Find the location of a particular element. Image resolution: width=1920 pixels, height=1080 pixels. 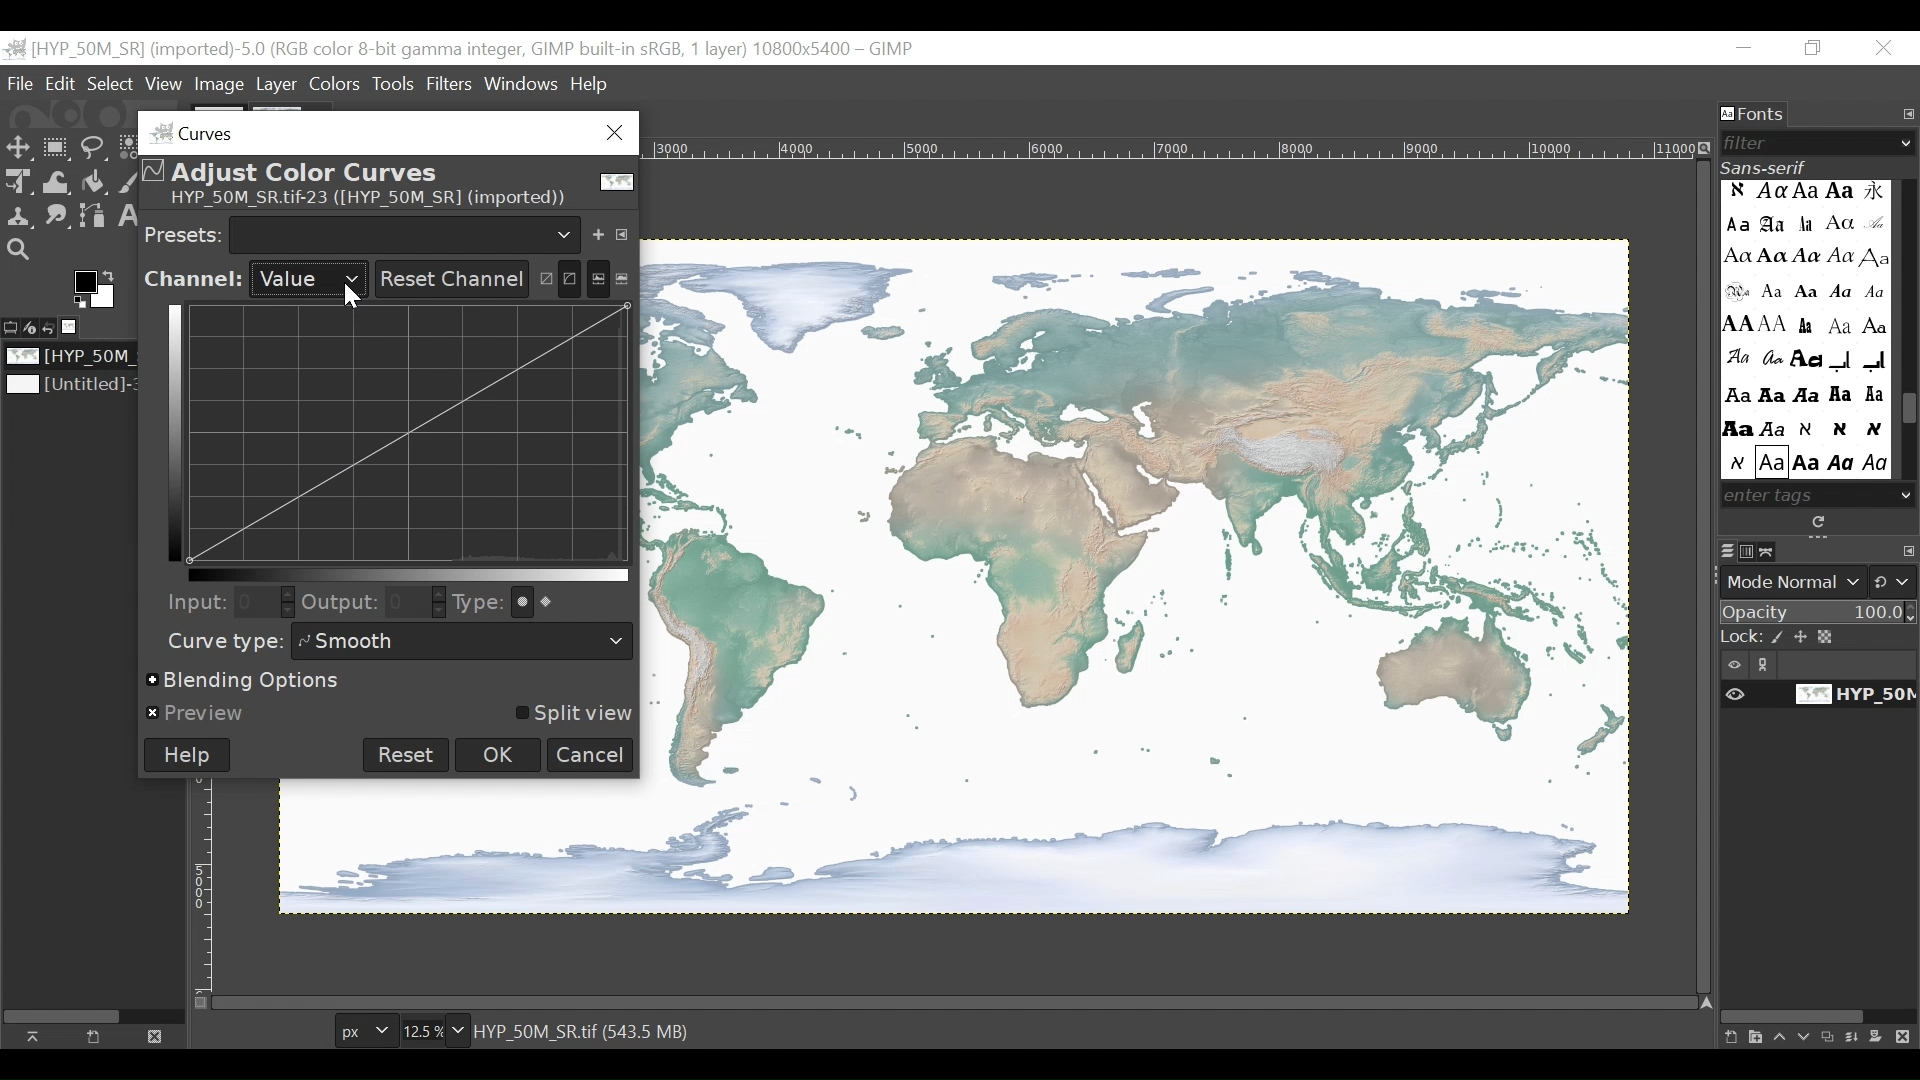

Select tool is located at coordinates (19, 149).